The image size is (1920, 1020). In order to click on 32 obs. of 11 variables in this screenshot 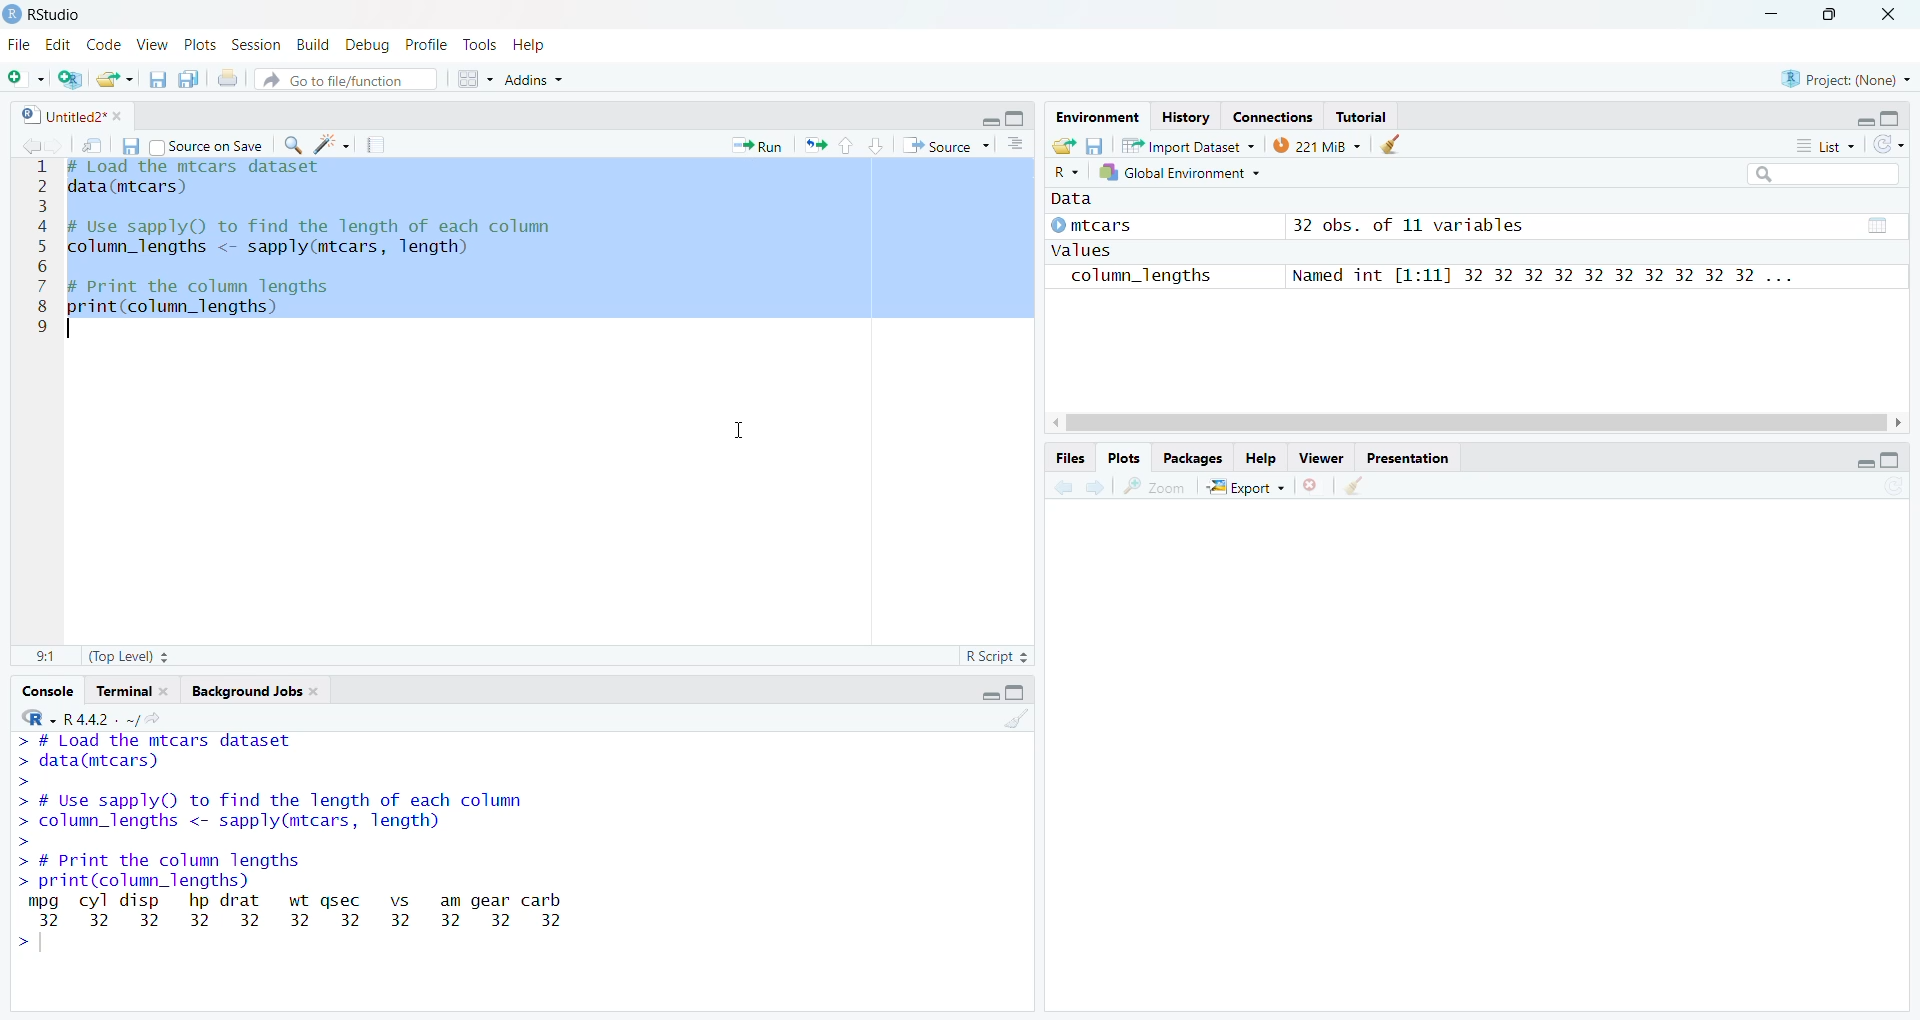, I will do `click(1410, 227)`.